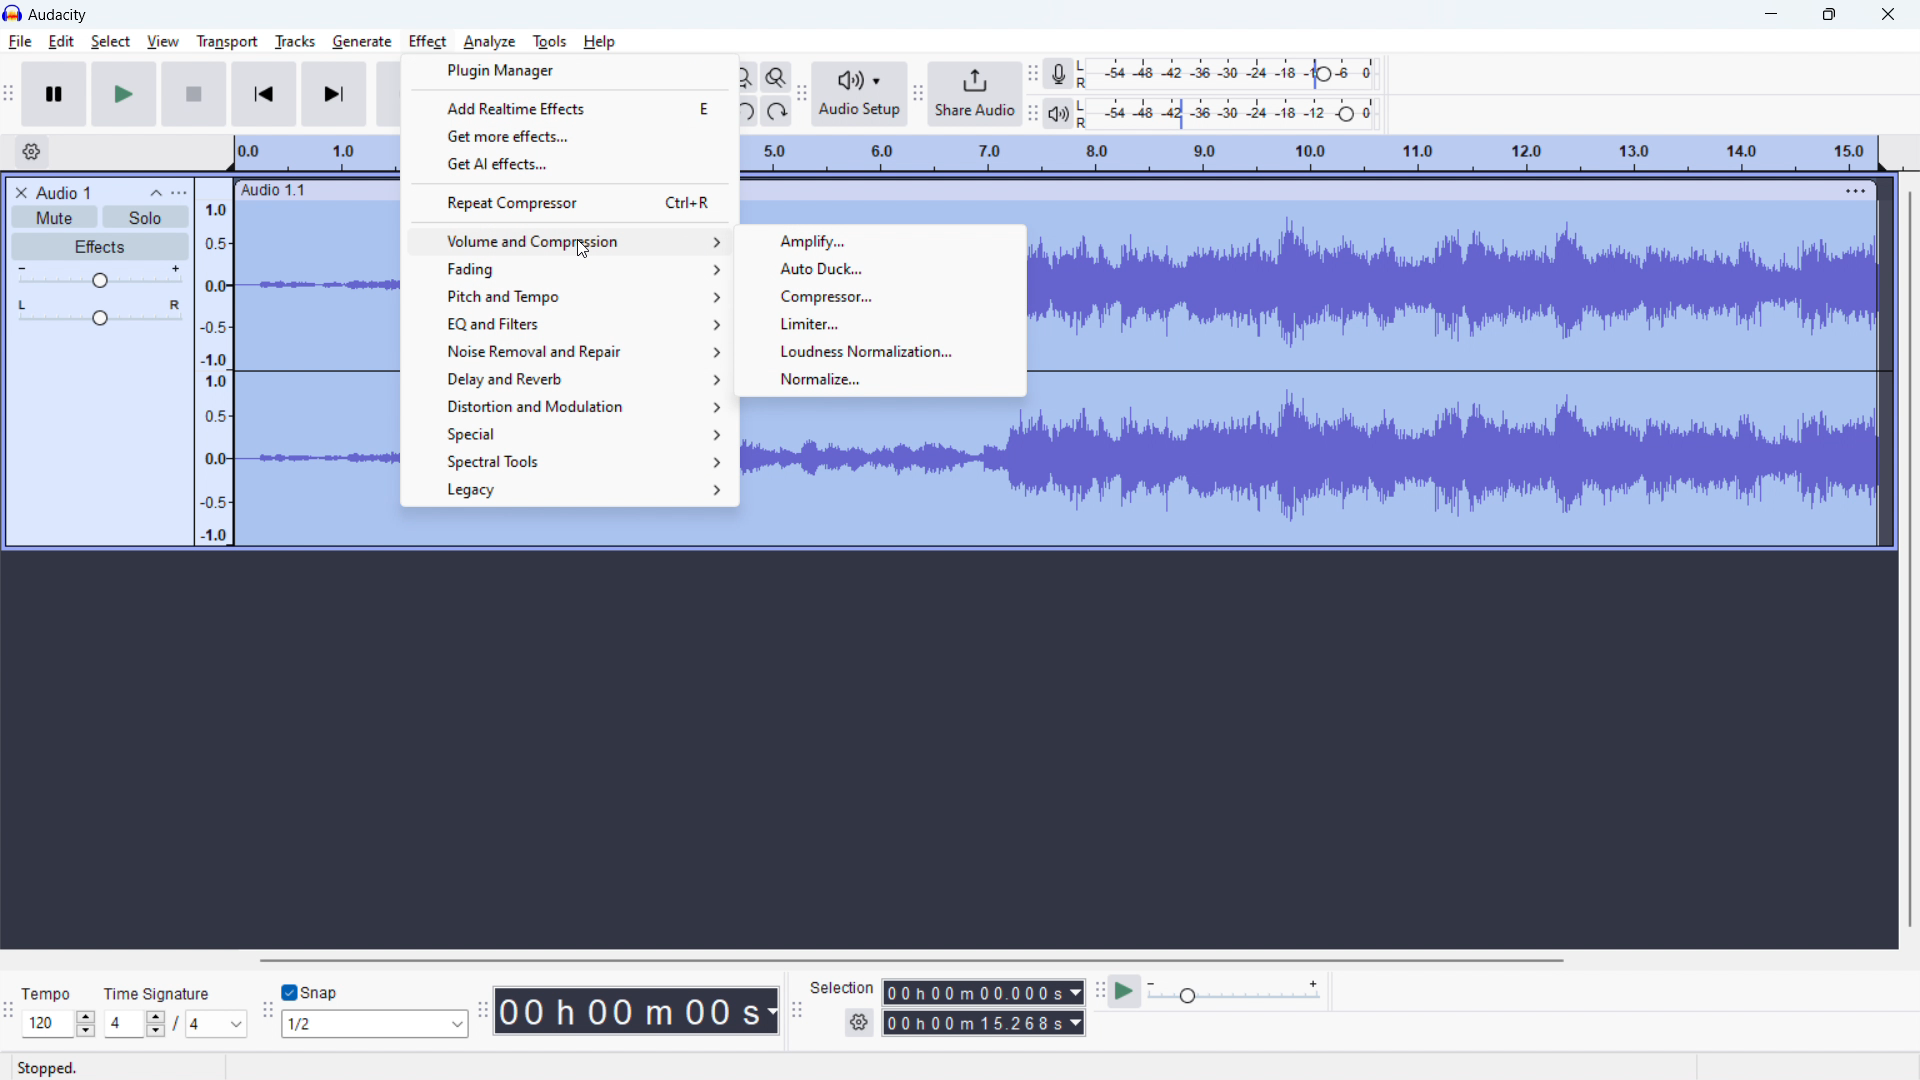 Image resolution: width=1920 pixels, height=1080 pixels. I want to click on view menu, so click(178, 192).